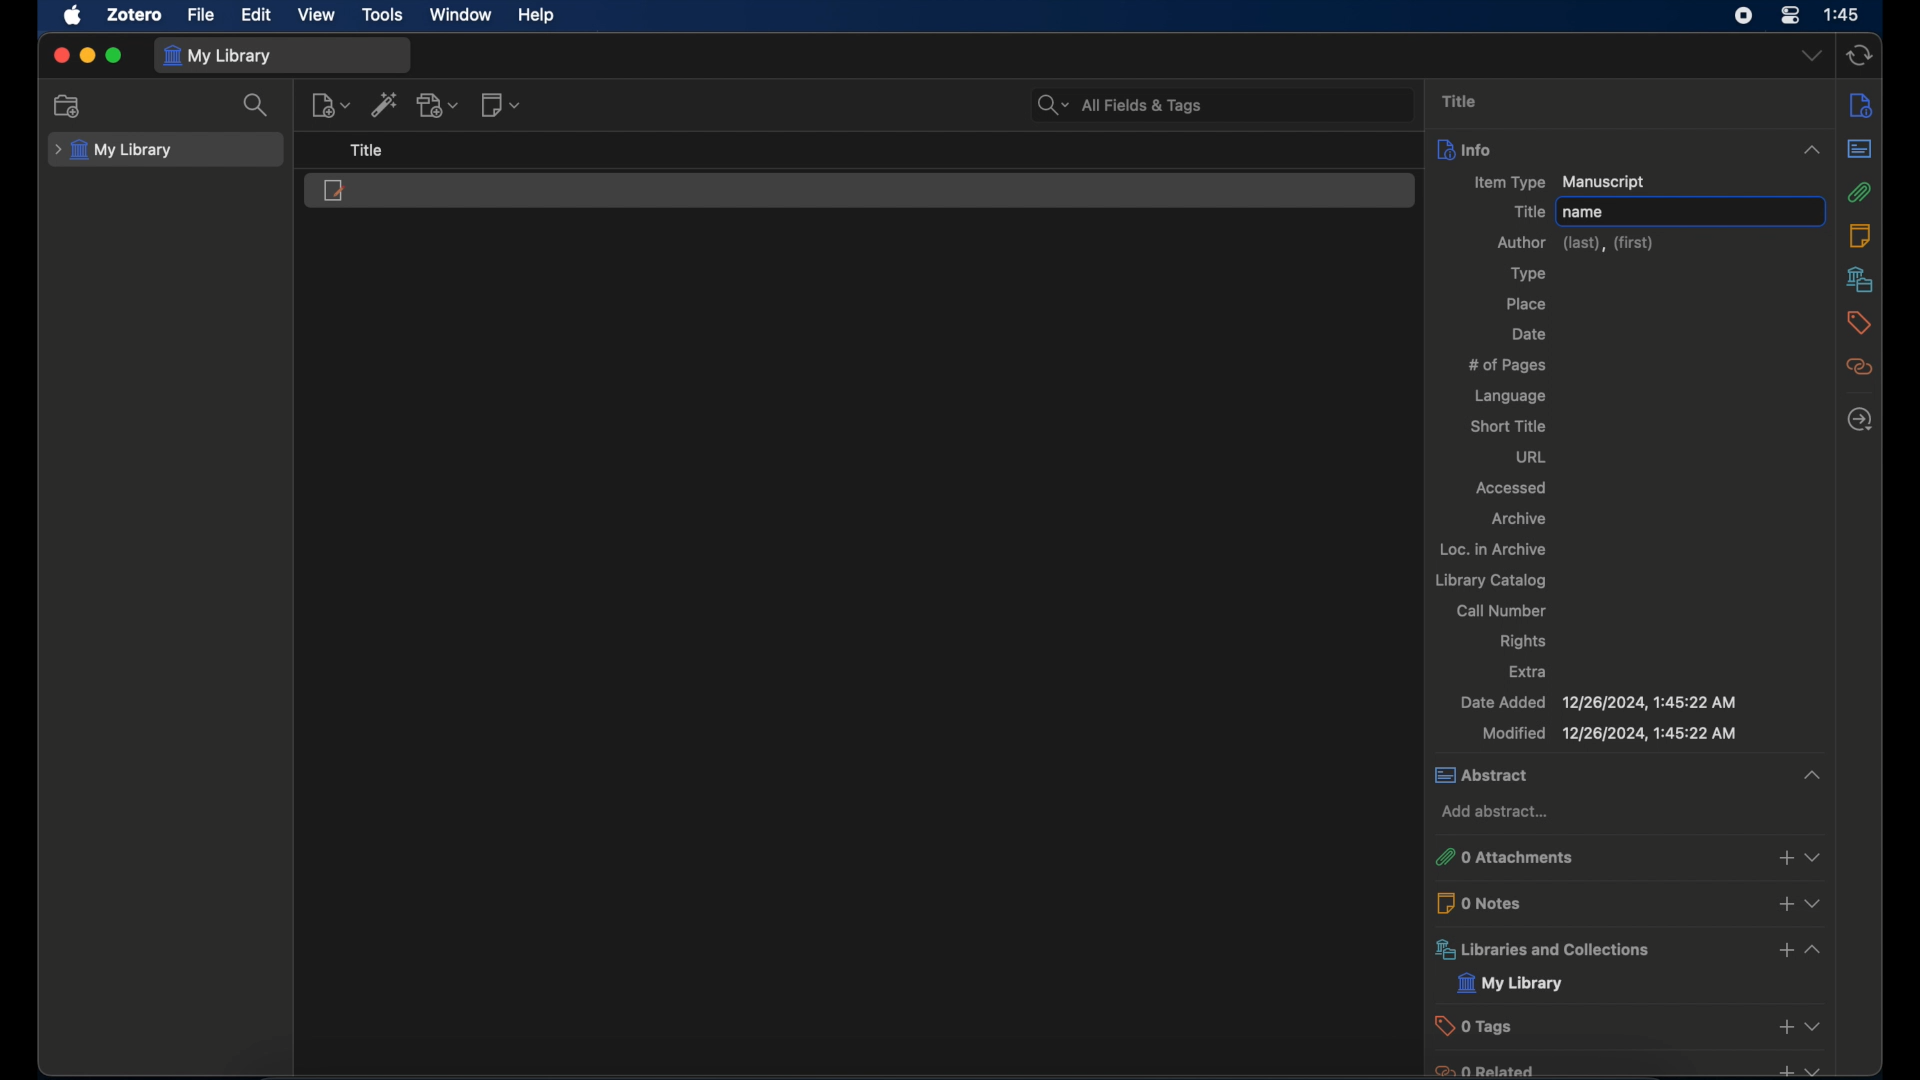  What do you see at coordinates (1630, 149) in the screenshot?
I see `info` at bounding box center [1630, 149].